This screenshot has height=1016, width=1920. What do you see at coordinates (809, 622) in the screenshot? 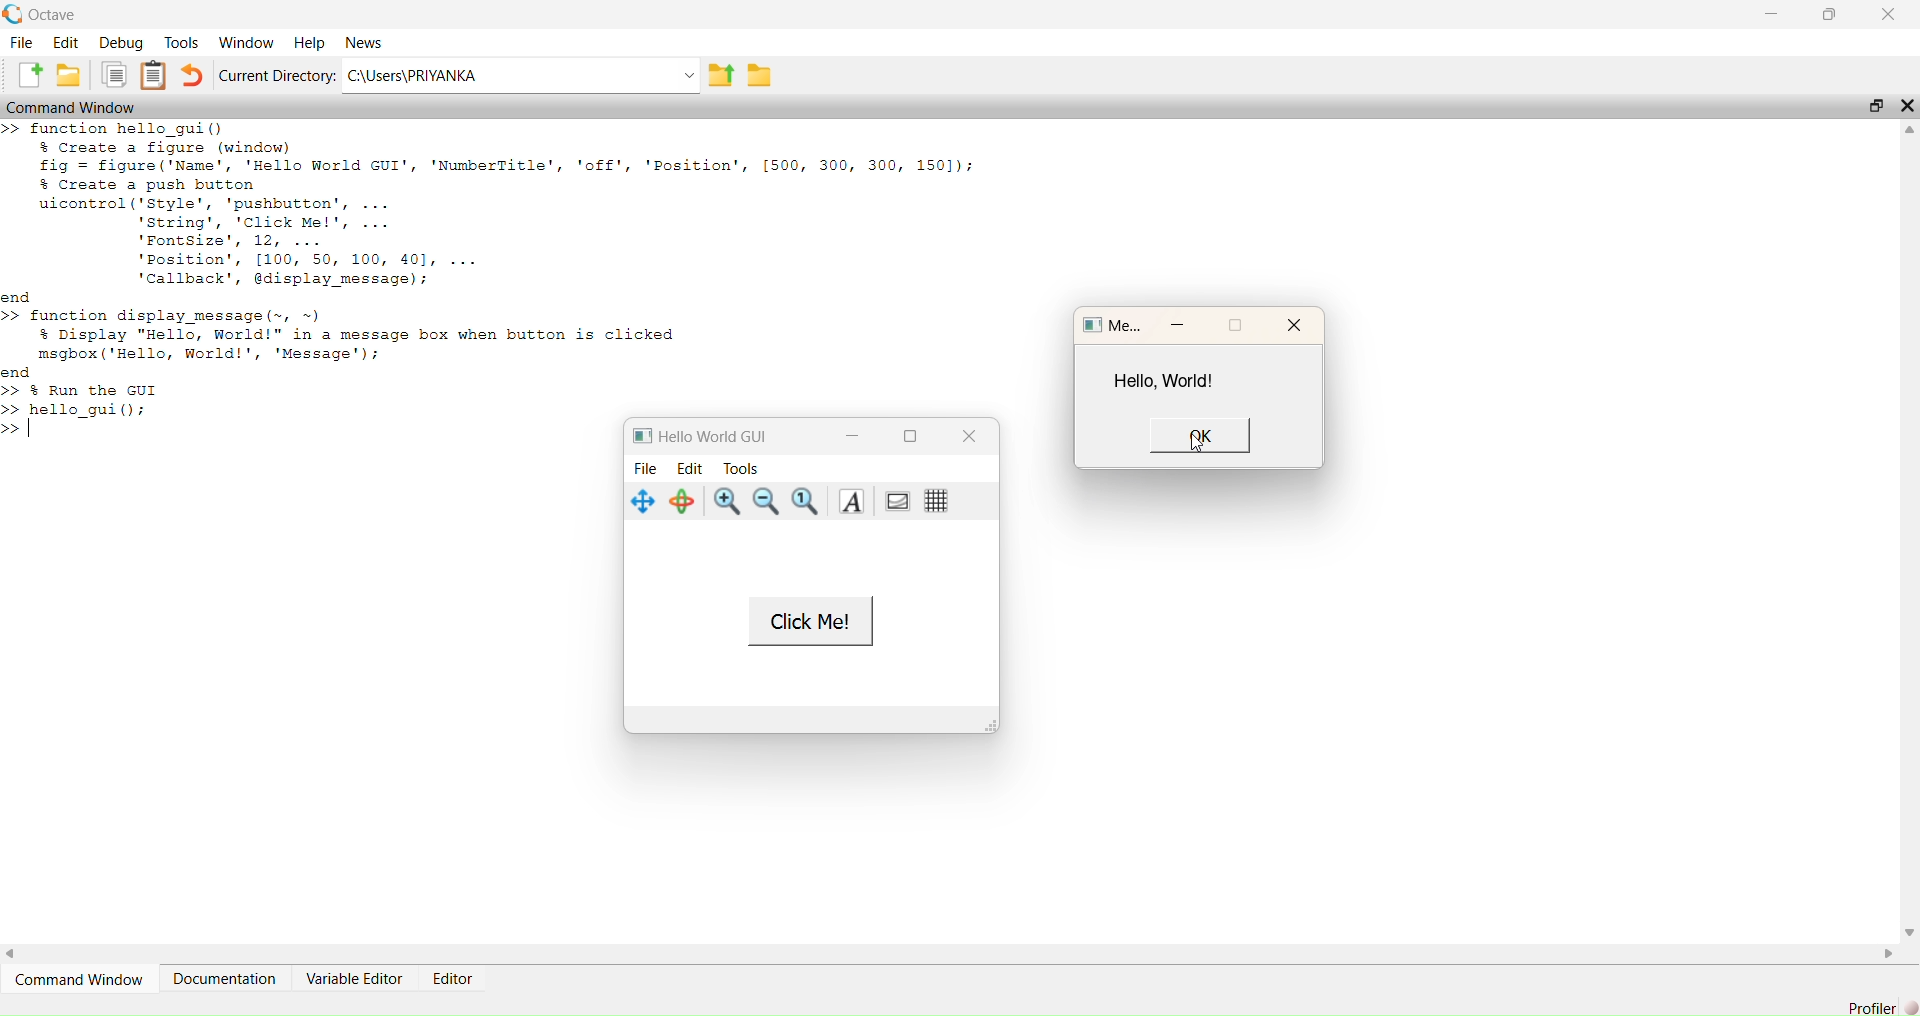
I see `Click Me!` at bounding box center [809, 622].